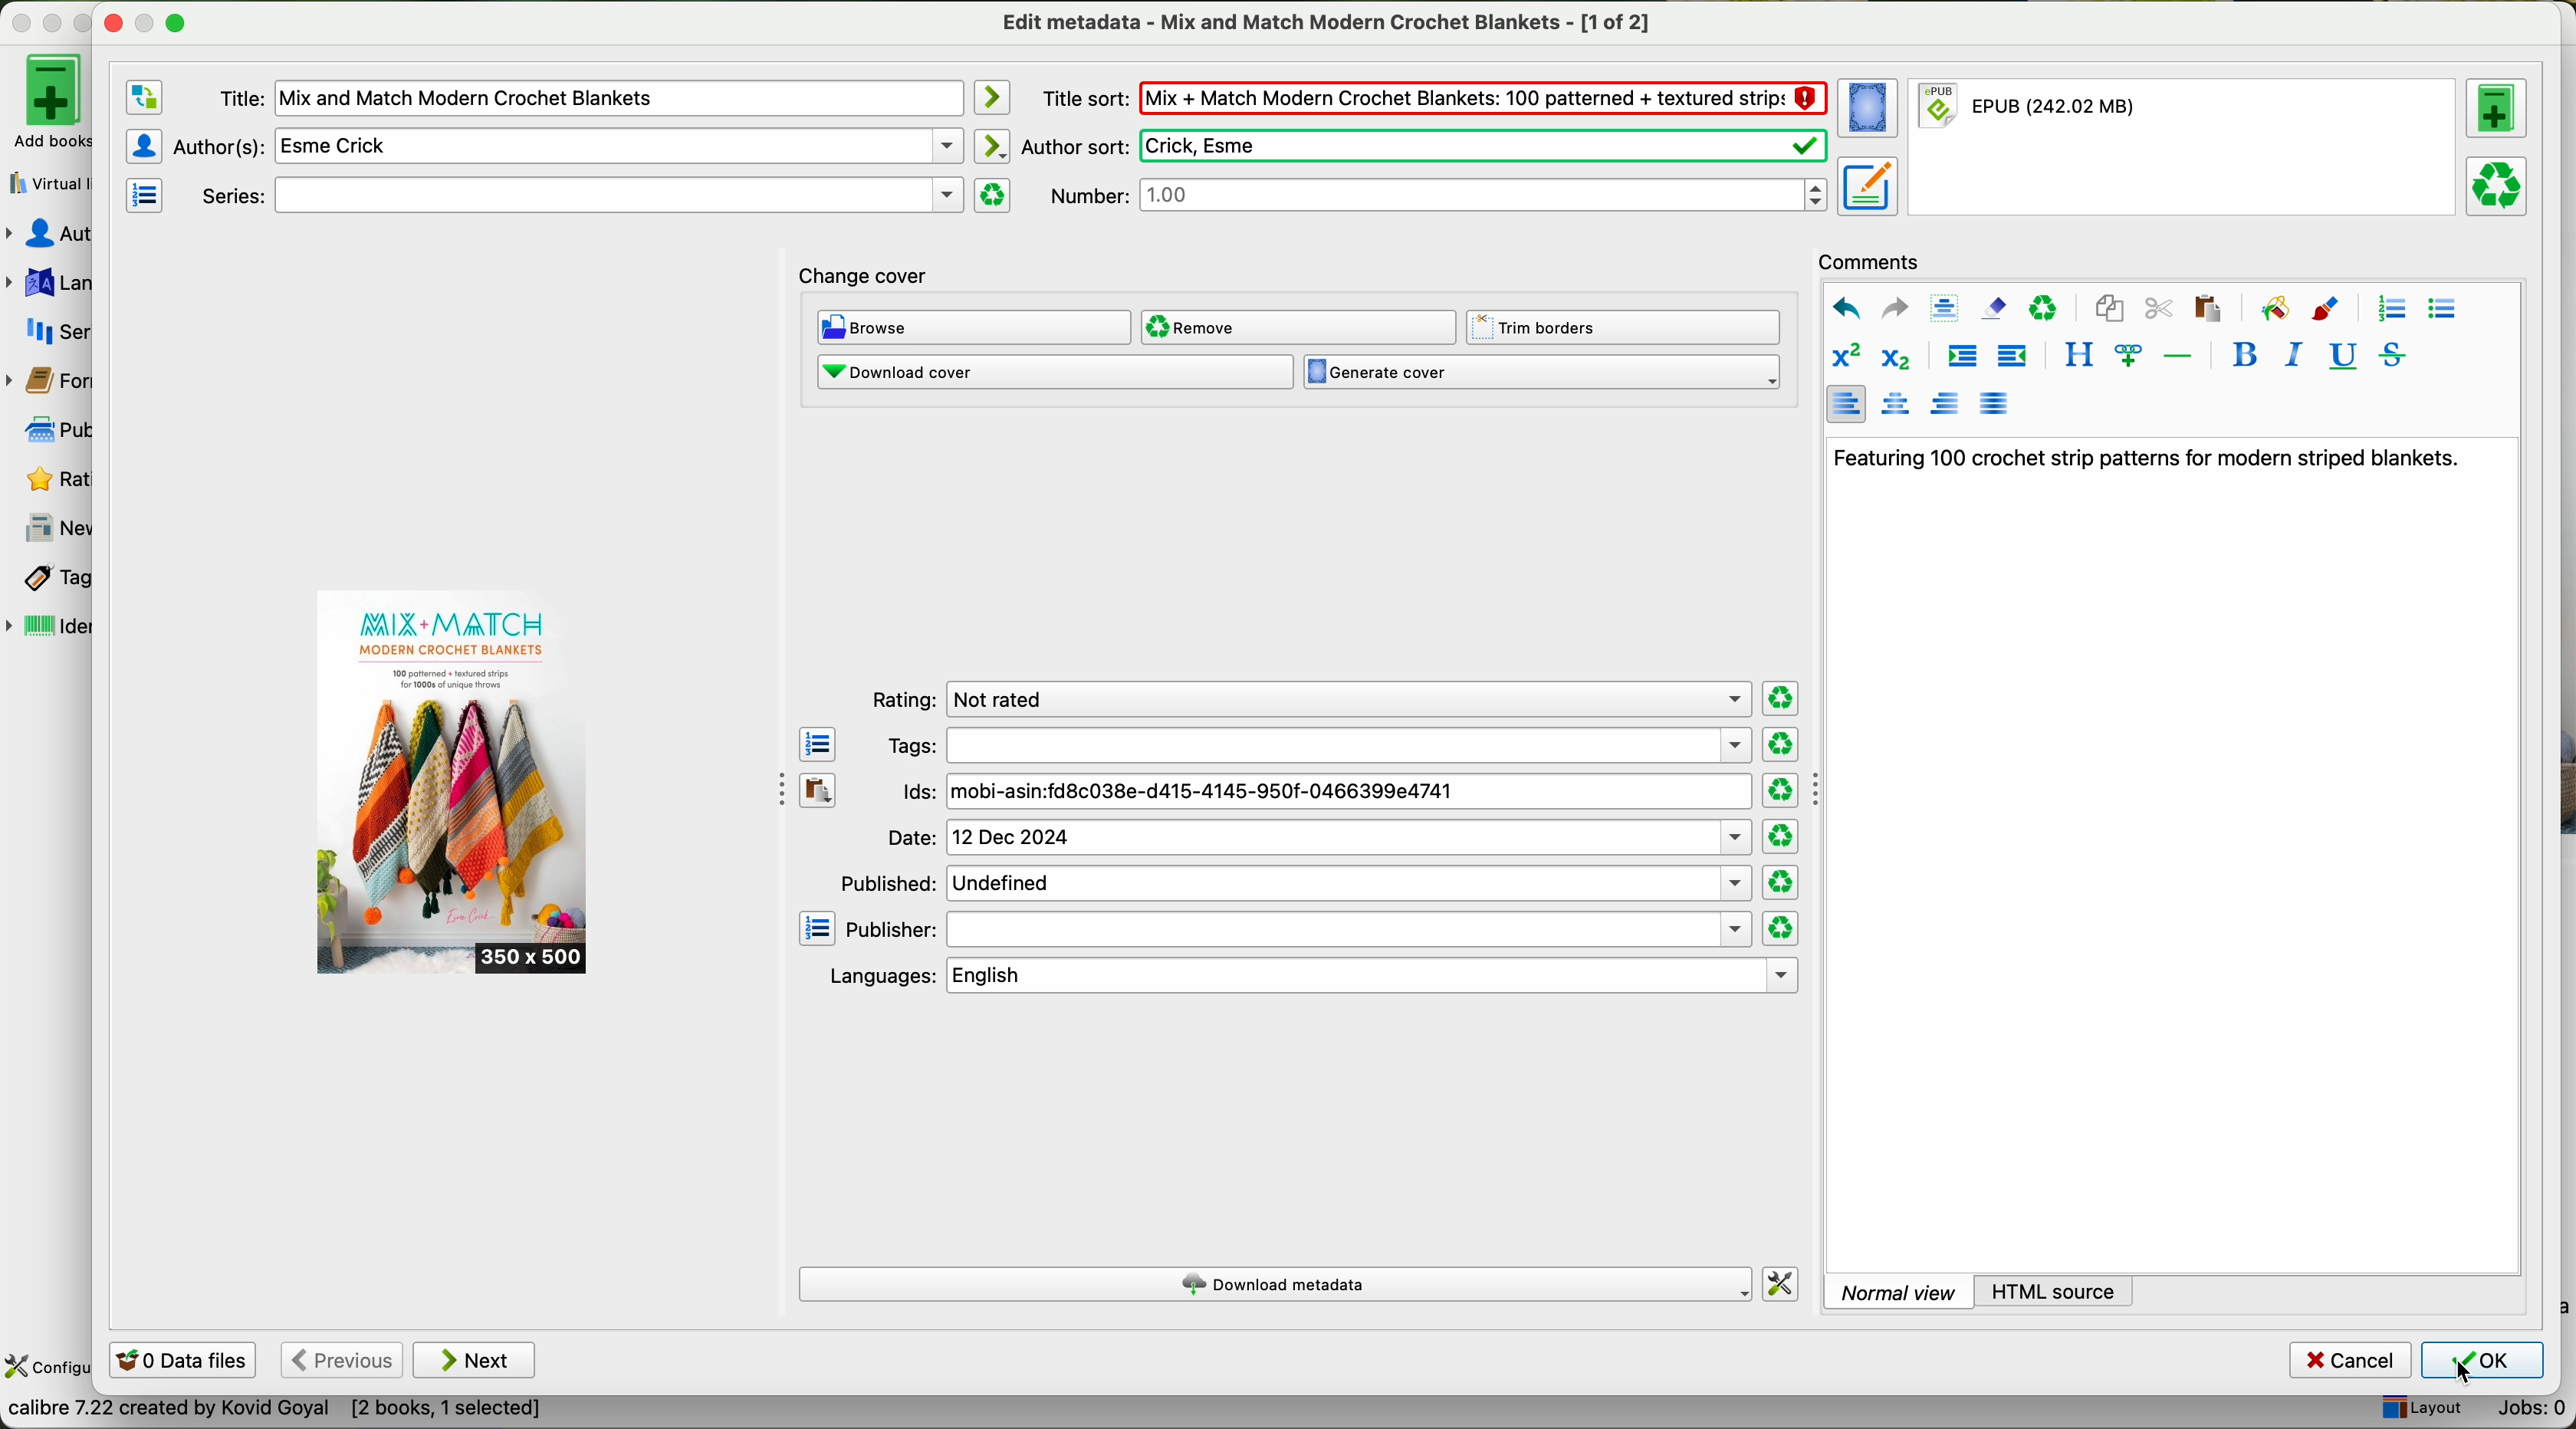 This screenshot has height=1429, width=2576. Describe the element at coordinates (2245, 354) in the screenshot. I see `bold` at that location.